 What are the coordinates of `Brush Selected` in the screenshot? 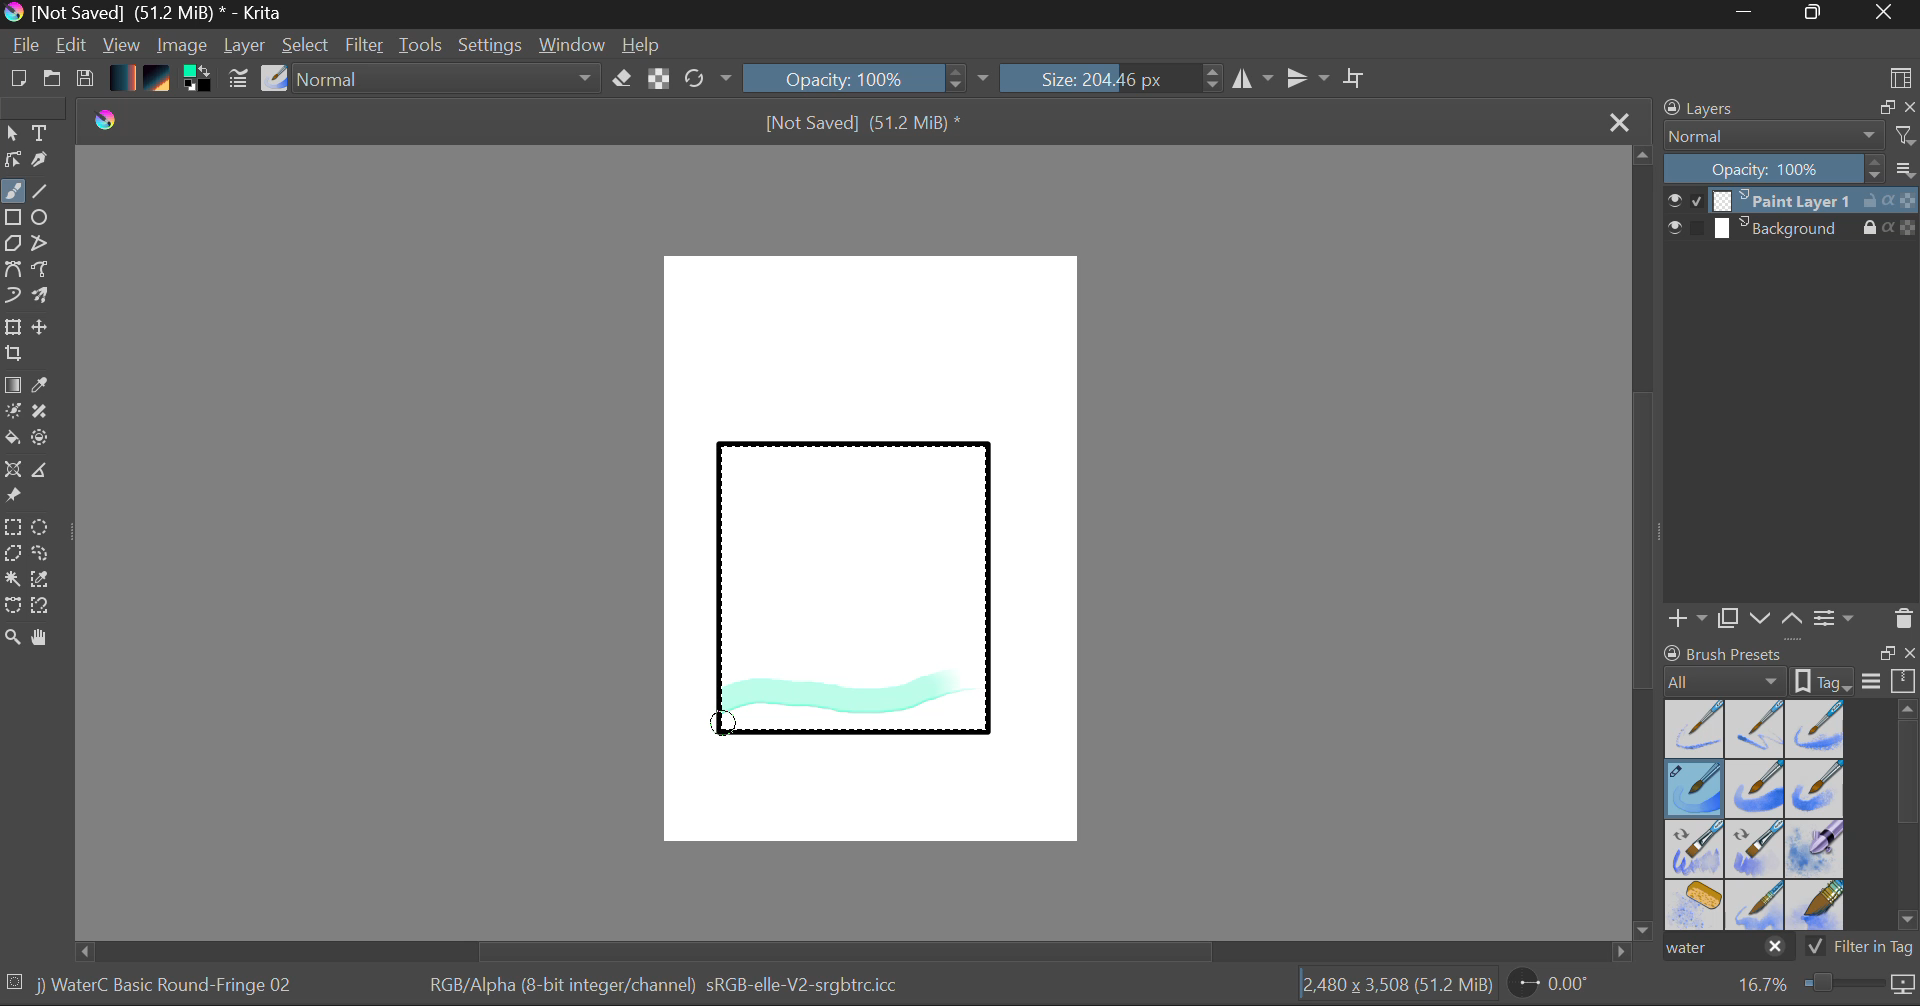 It's located at (1696, 790).